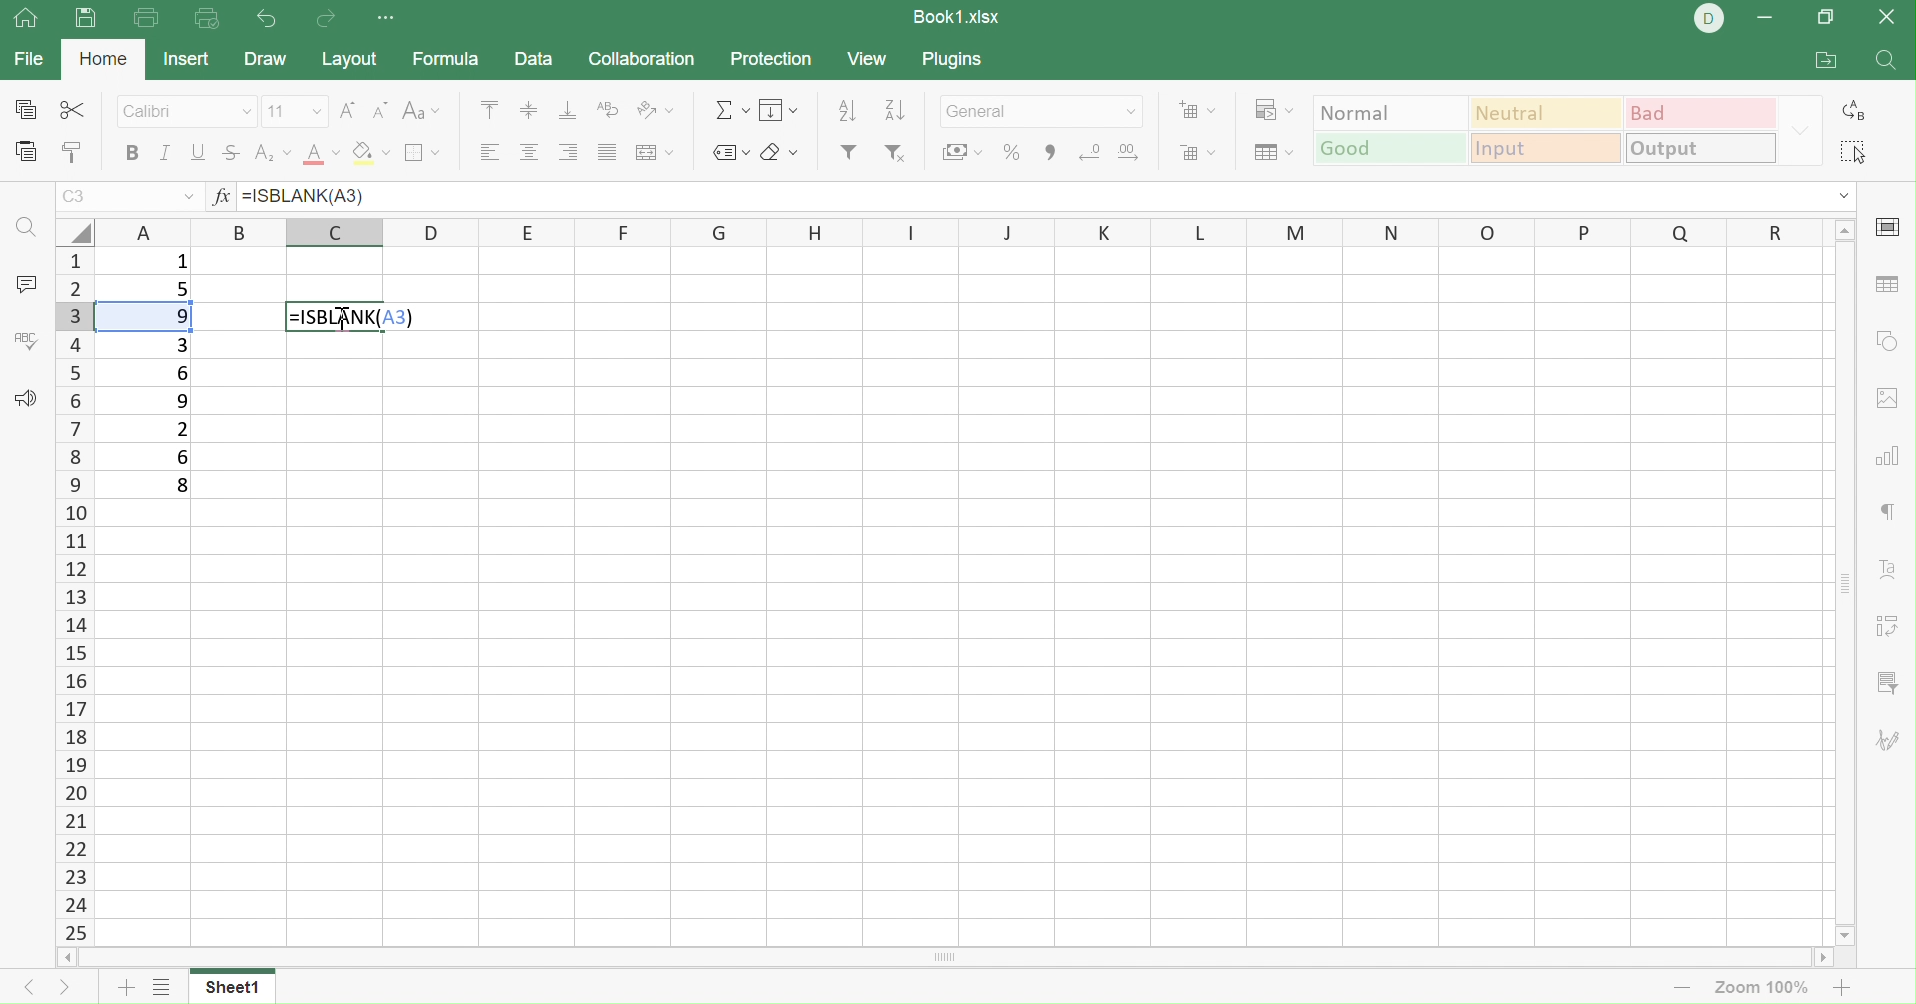 The image size is (1916, 1004). Describe the element at coordinates (320, 153) in the screenshot. I see `Font` at that location.